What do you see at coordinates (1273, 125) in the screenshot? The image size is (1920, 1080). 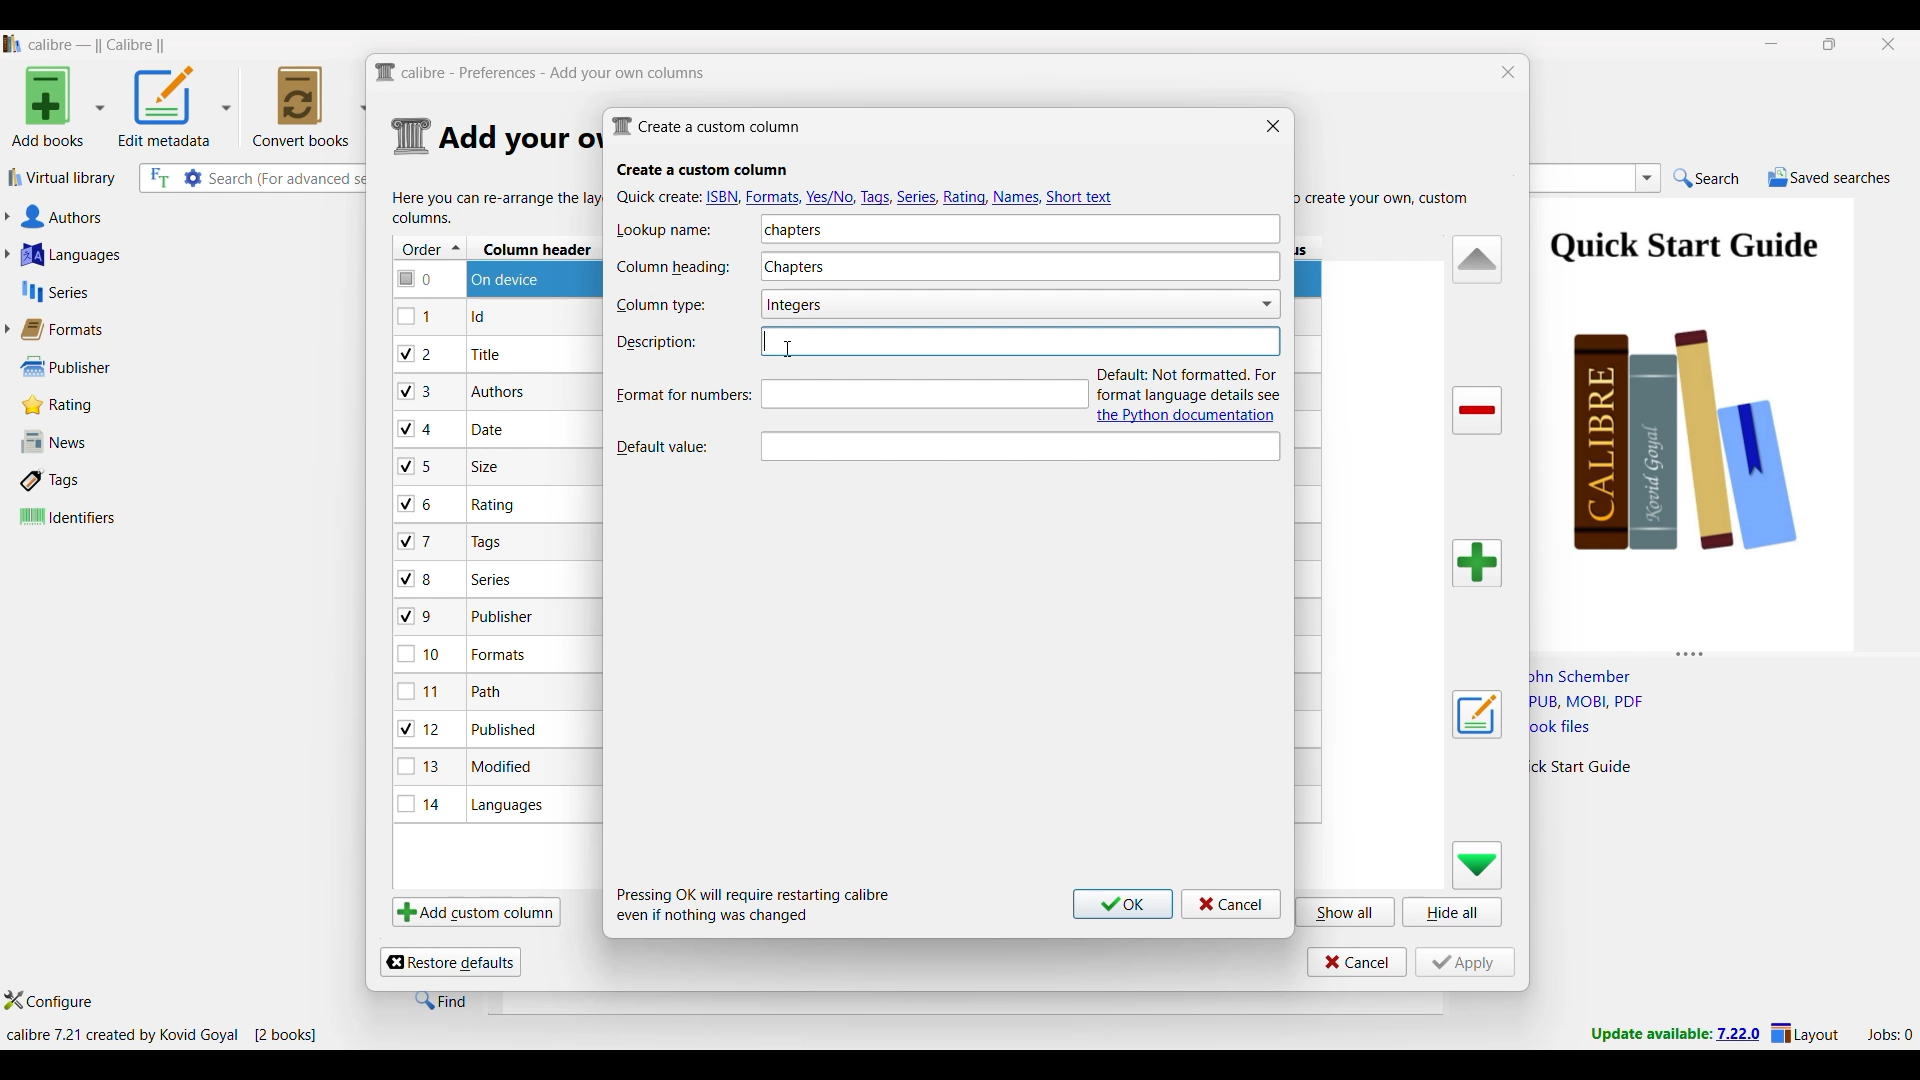 I see `Close window` at bounding box center [1273, 125].